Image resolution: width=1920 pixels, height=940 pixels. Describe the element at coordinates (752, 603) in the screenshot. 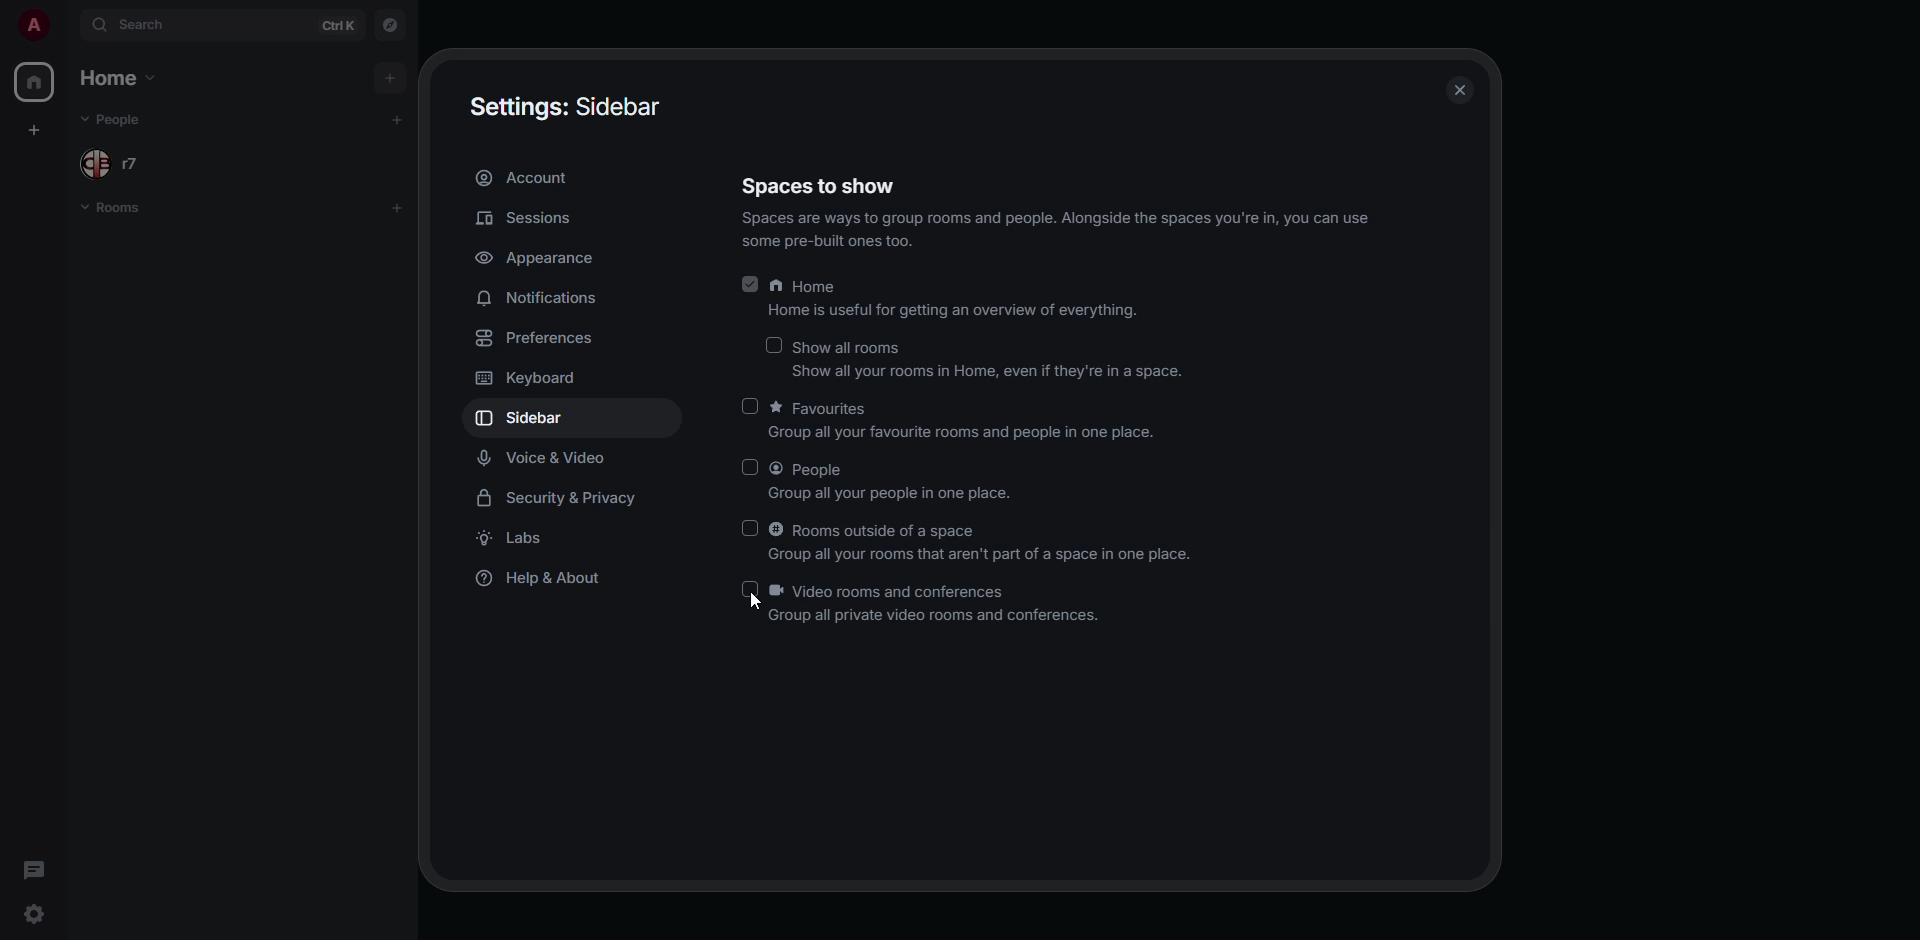

I see `cursor` at that location.